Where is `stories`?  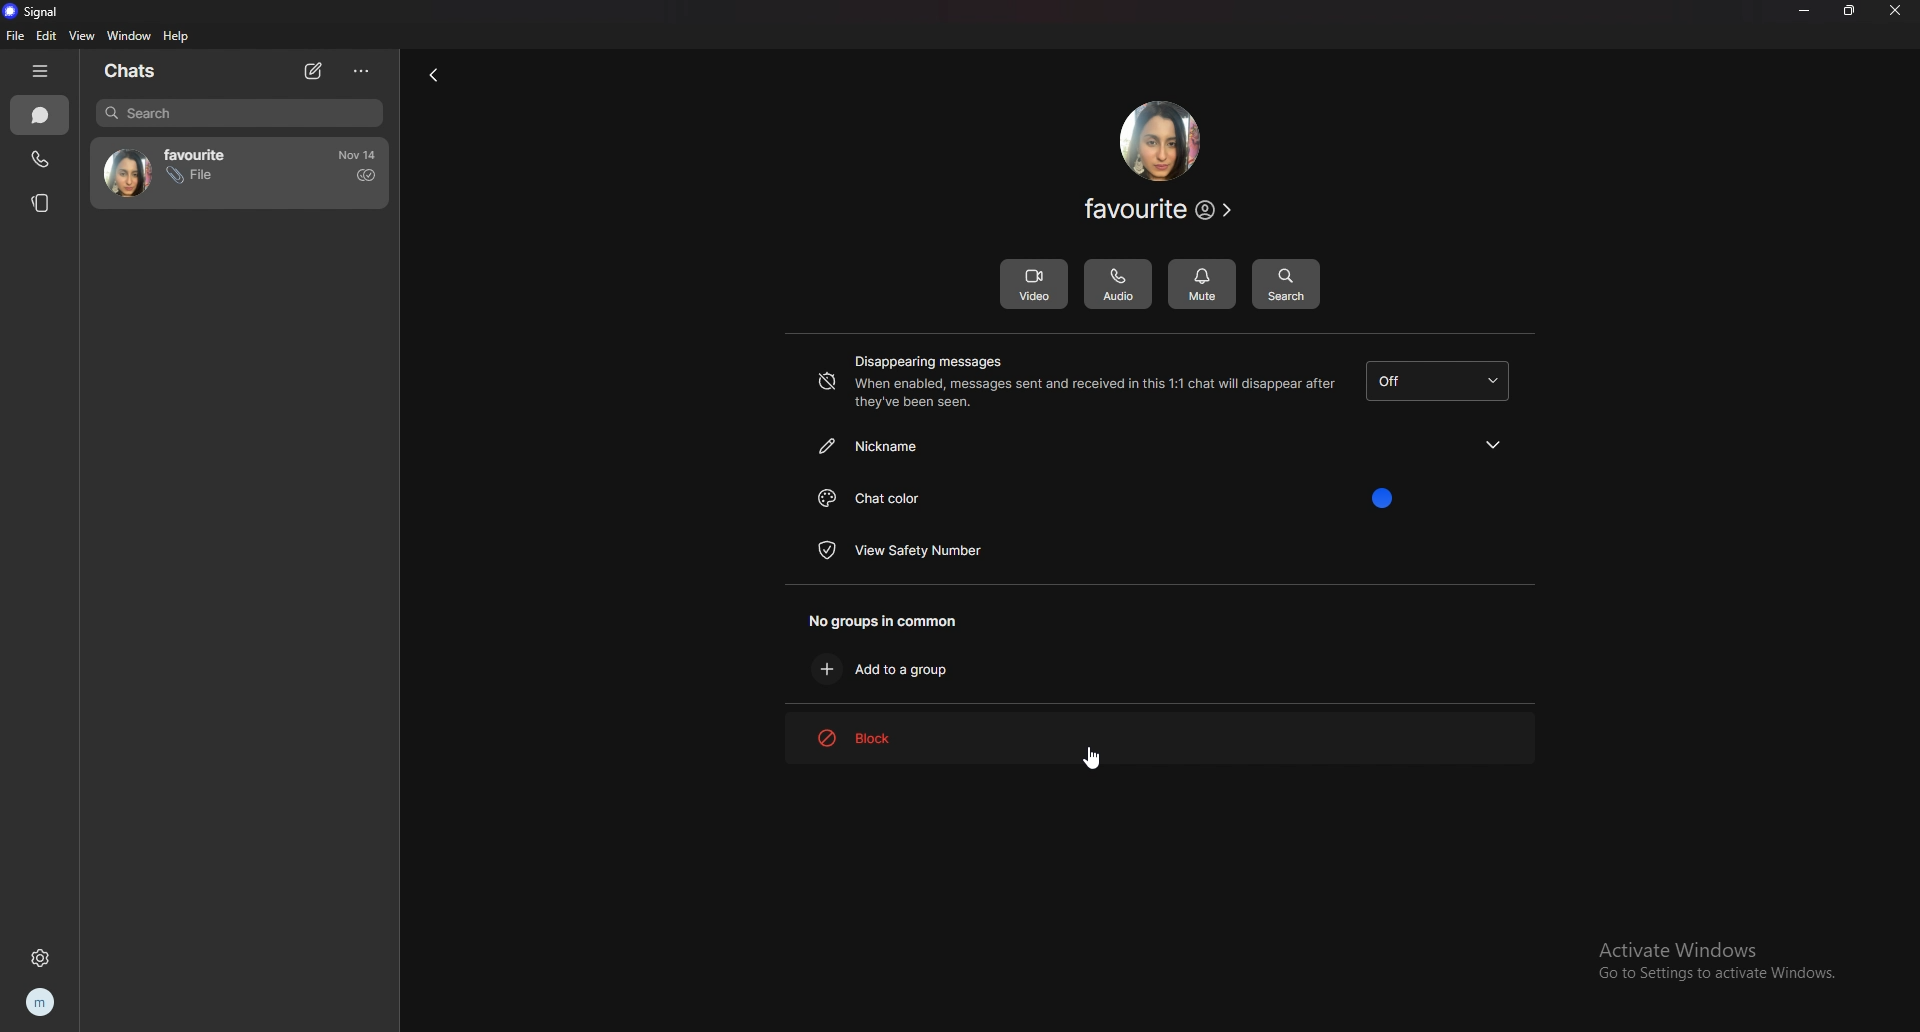
stories is located at coordinates (37, 203).